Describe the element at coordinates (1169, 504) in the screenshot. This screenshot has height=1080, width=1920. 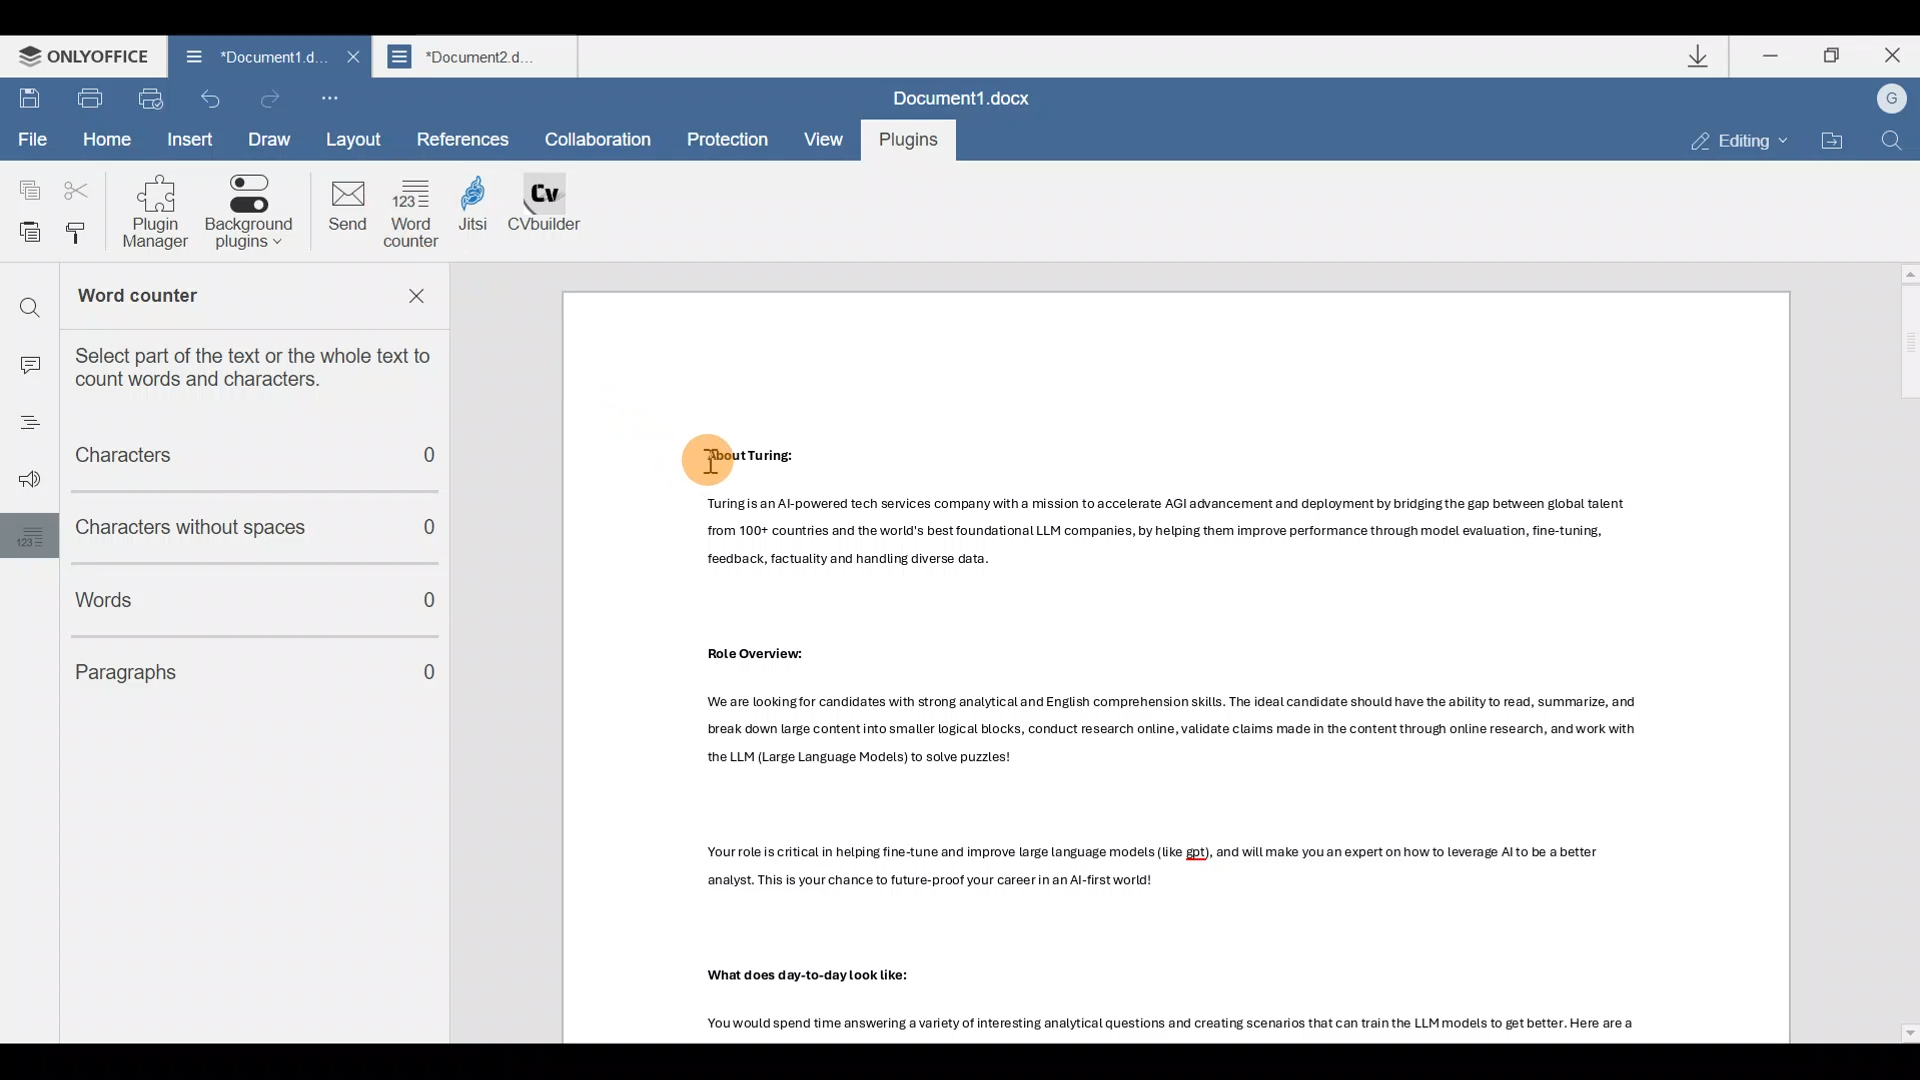
I see `About Turing:

Turing is an Al-powered tech services company witha mission to accelerate AGI advancement and deployment by bridging the gap between global talent
from 100+ countries and the world's best foundational LLM companies, by helping them improve performance through model evaluation, fine-tuning,
feedback, factuality and handling diverse data.` at that location.